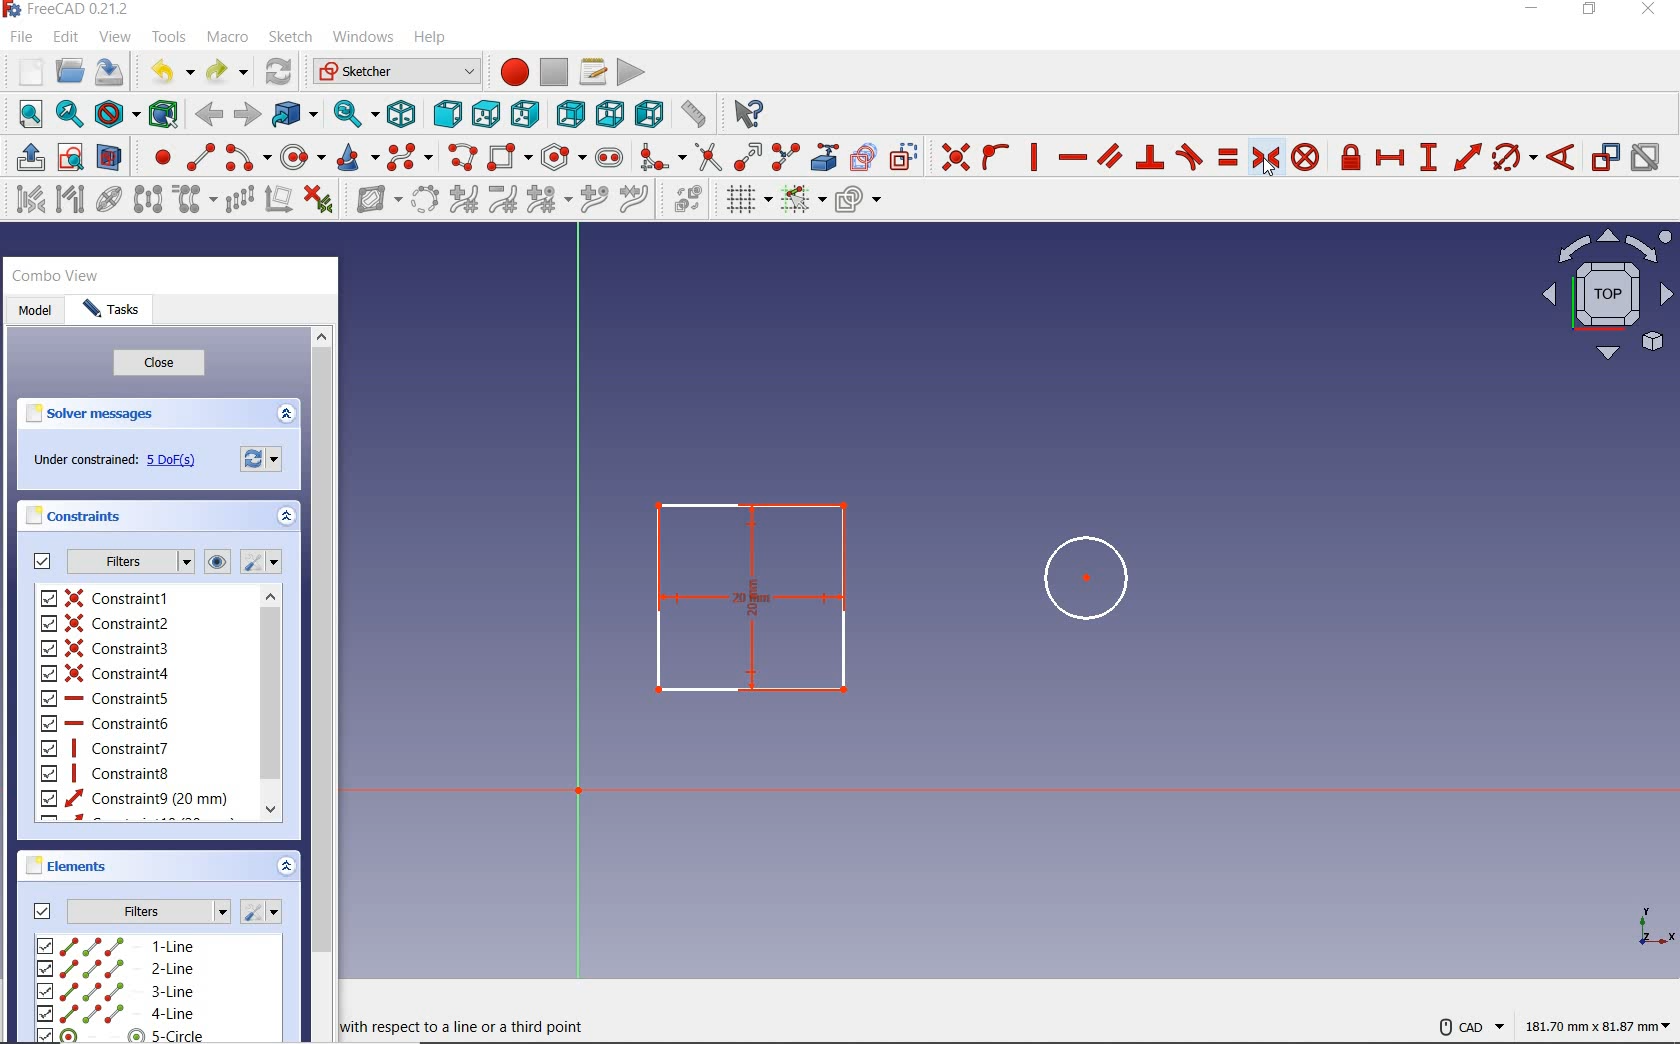 The width and height of the screenshot is (1680, 1044). Describe the element at coordinates (117, 943) in the screenshot. I see `1-line` at that location.